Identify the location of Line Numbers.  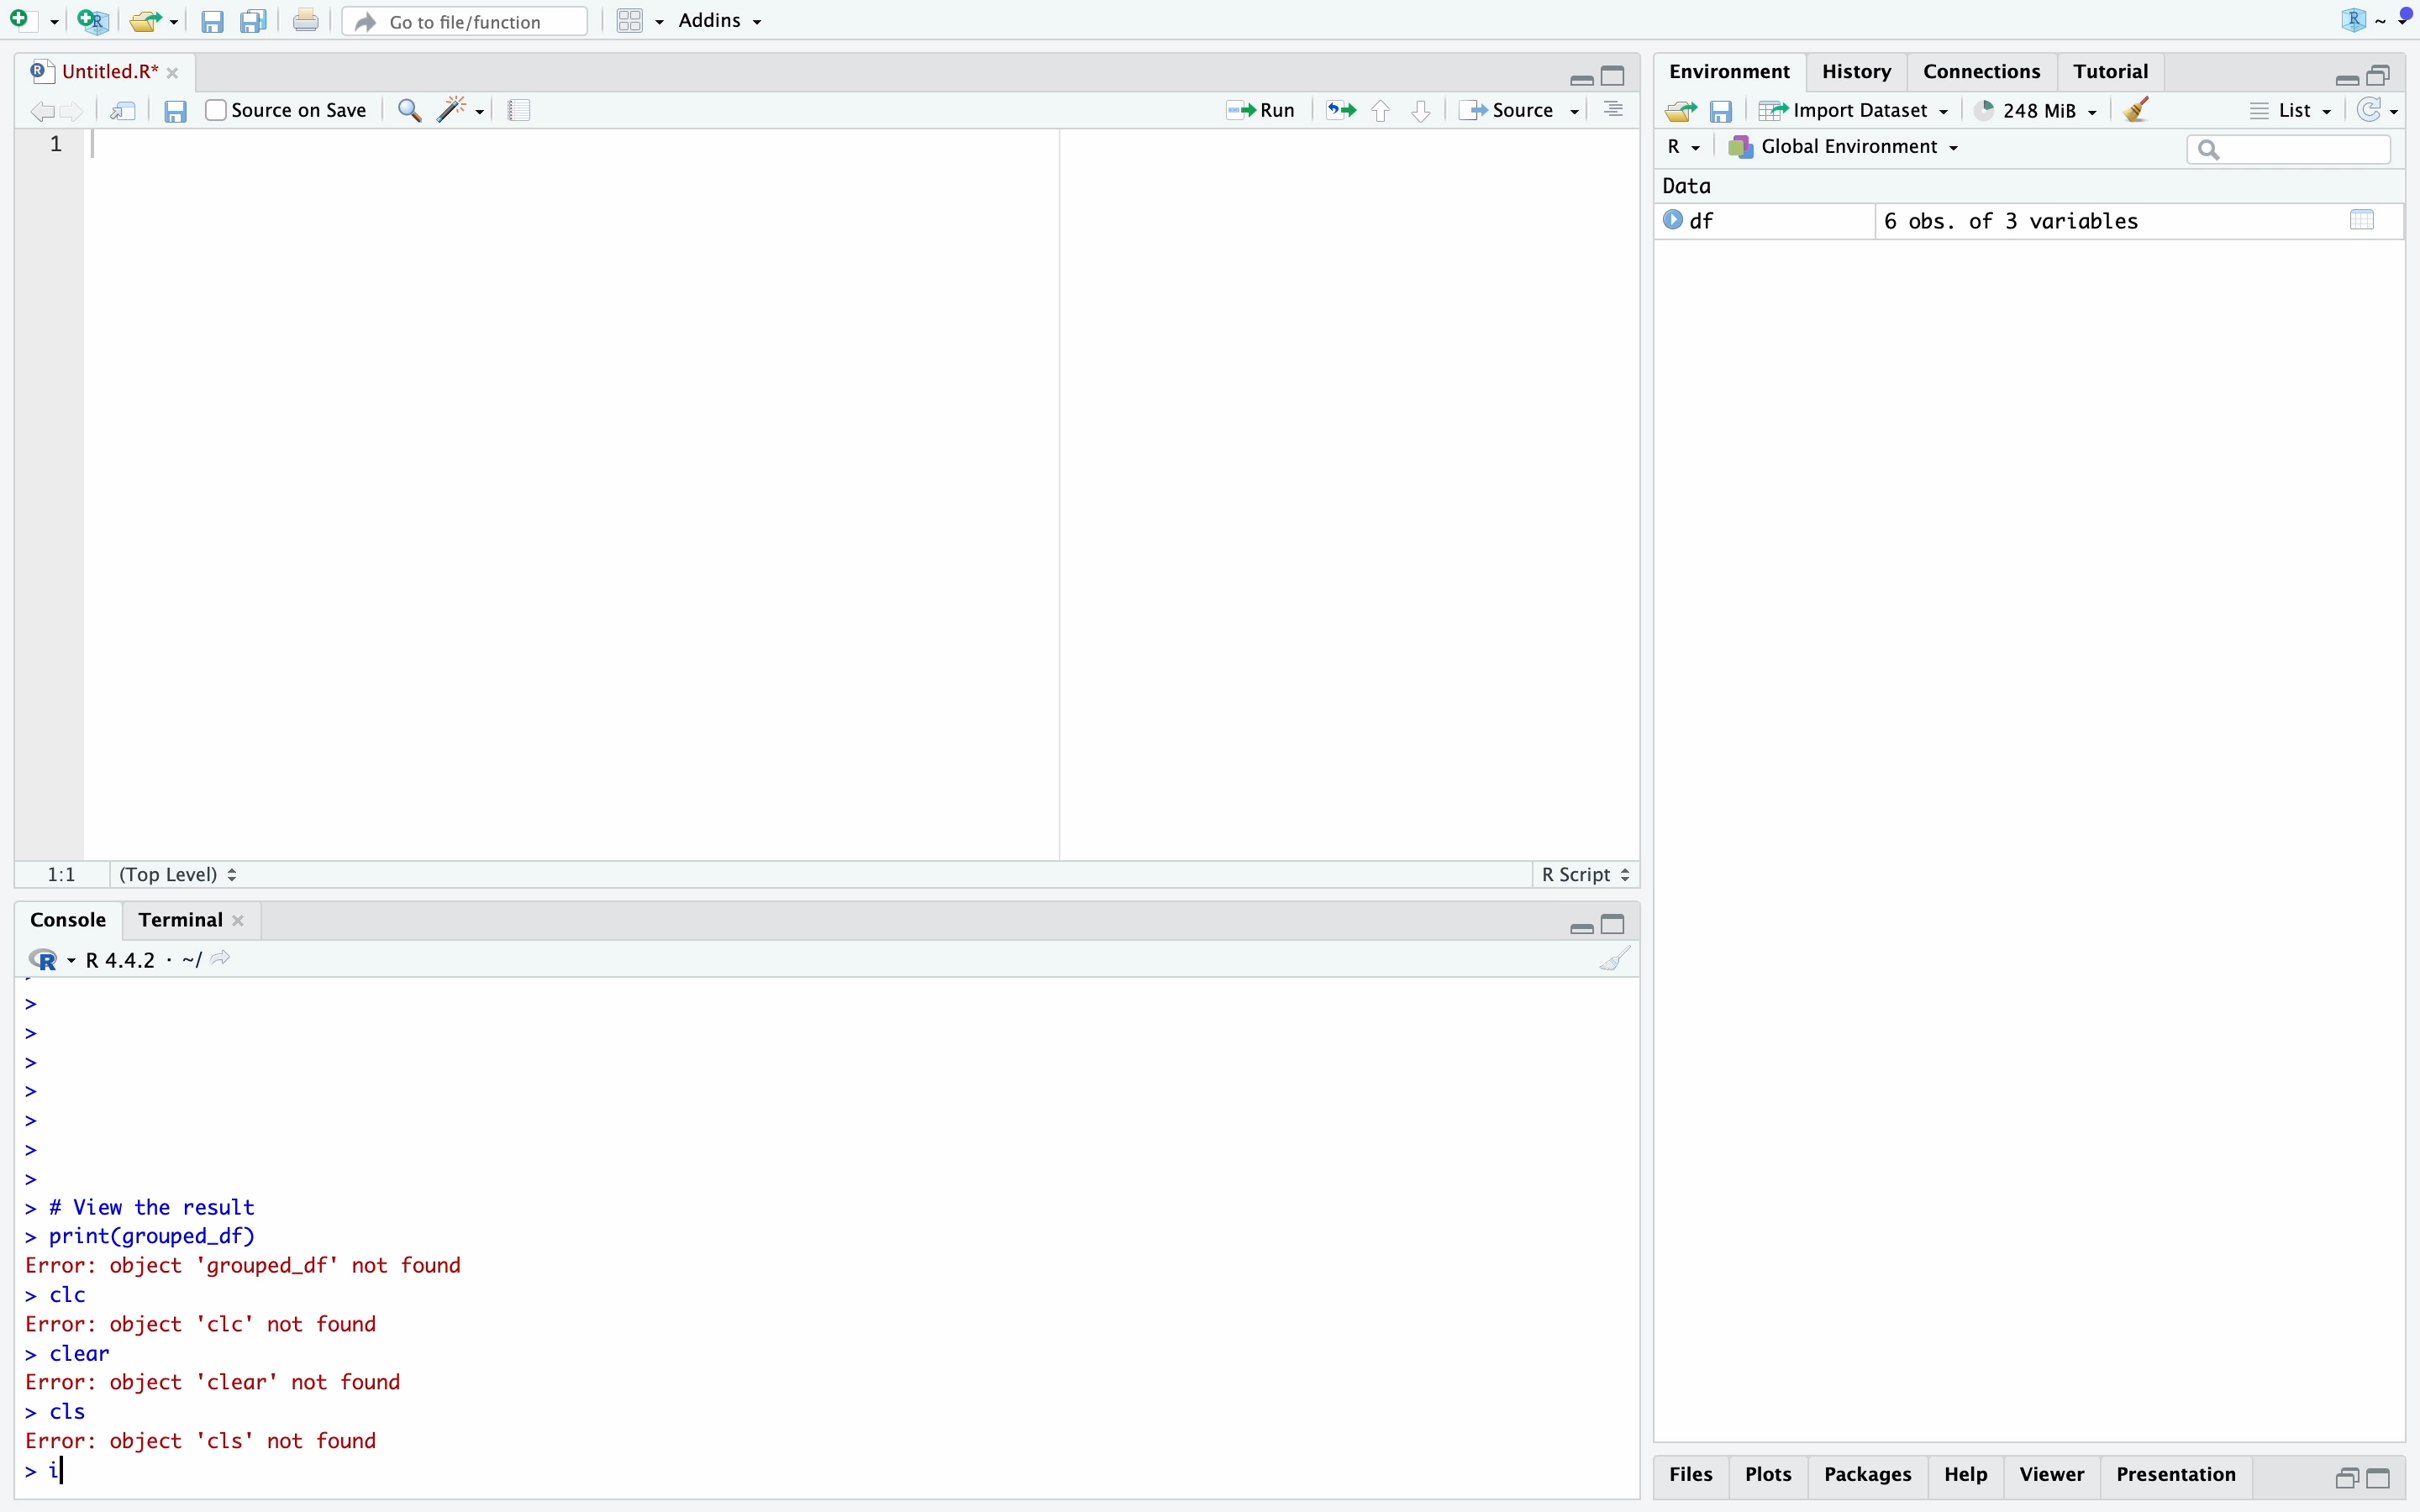
(50, 165).